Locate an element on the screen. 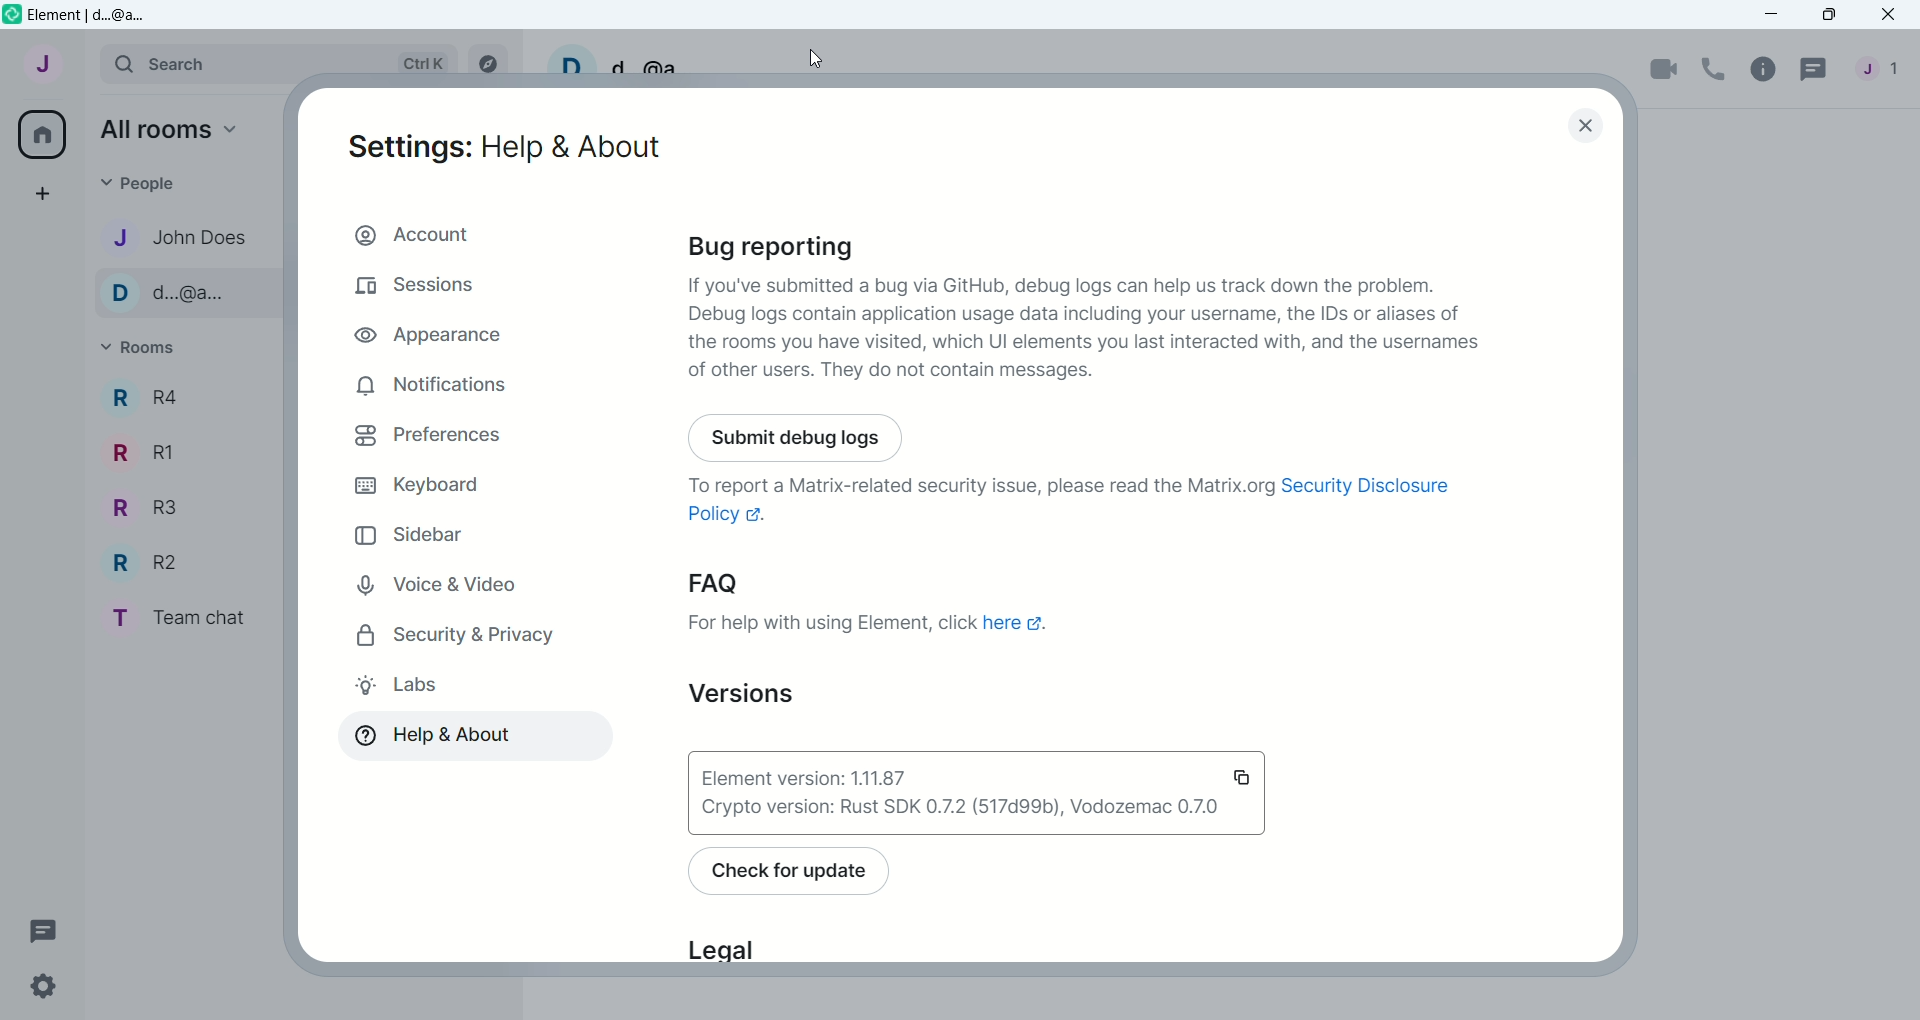 This screenshot has height=1020, width=1920. Legal is located at coordinates (736, 944).